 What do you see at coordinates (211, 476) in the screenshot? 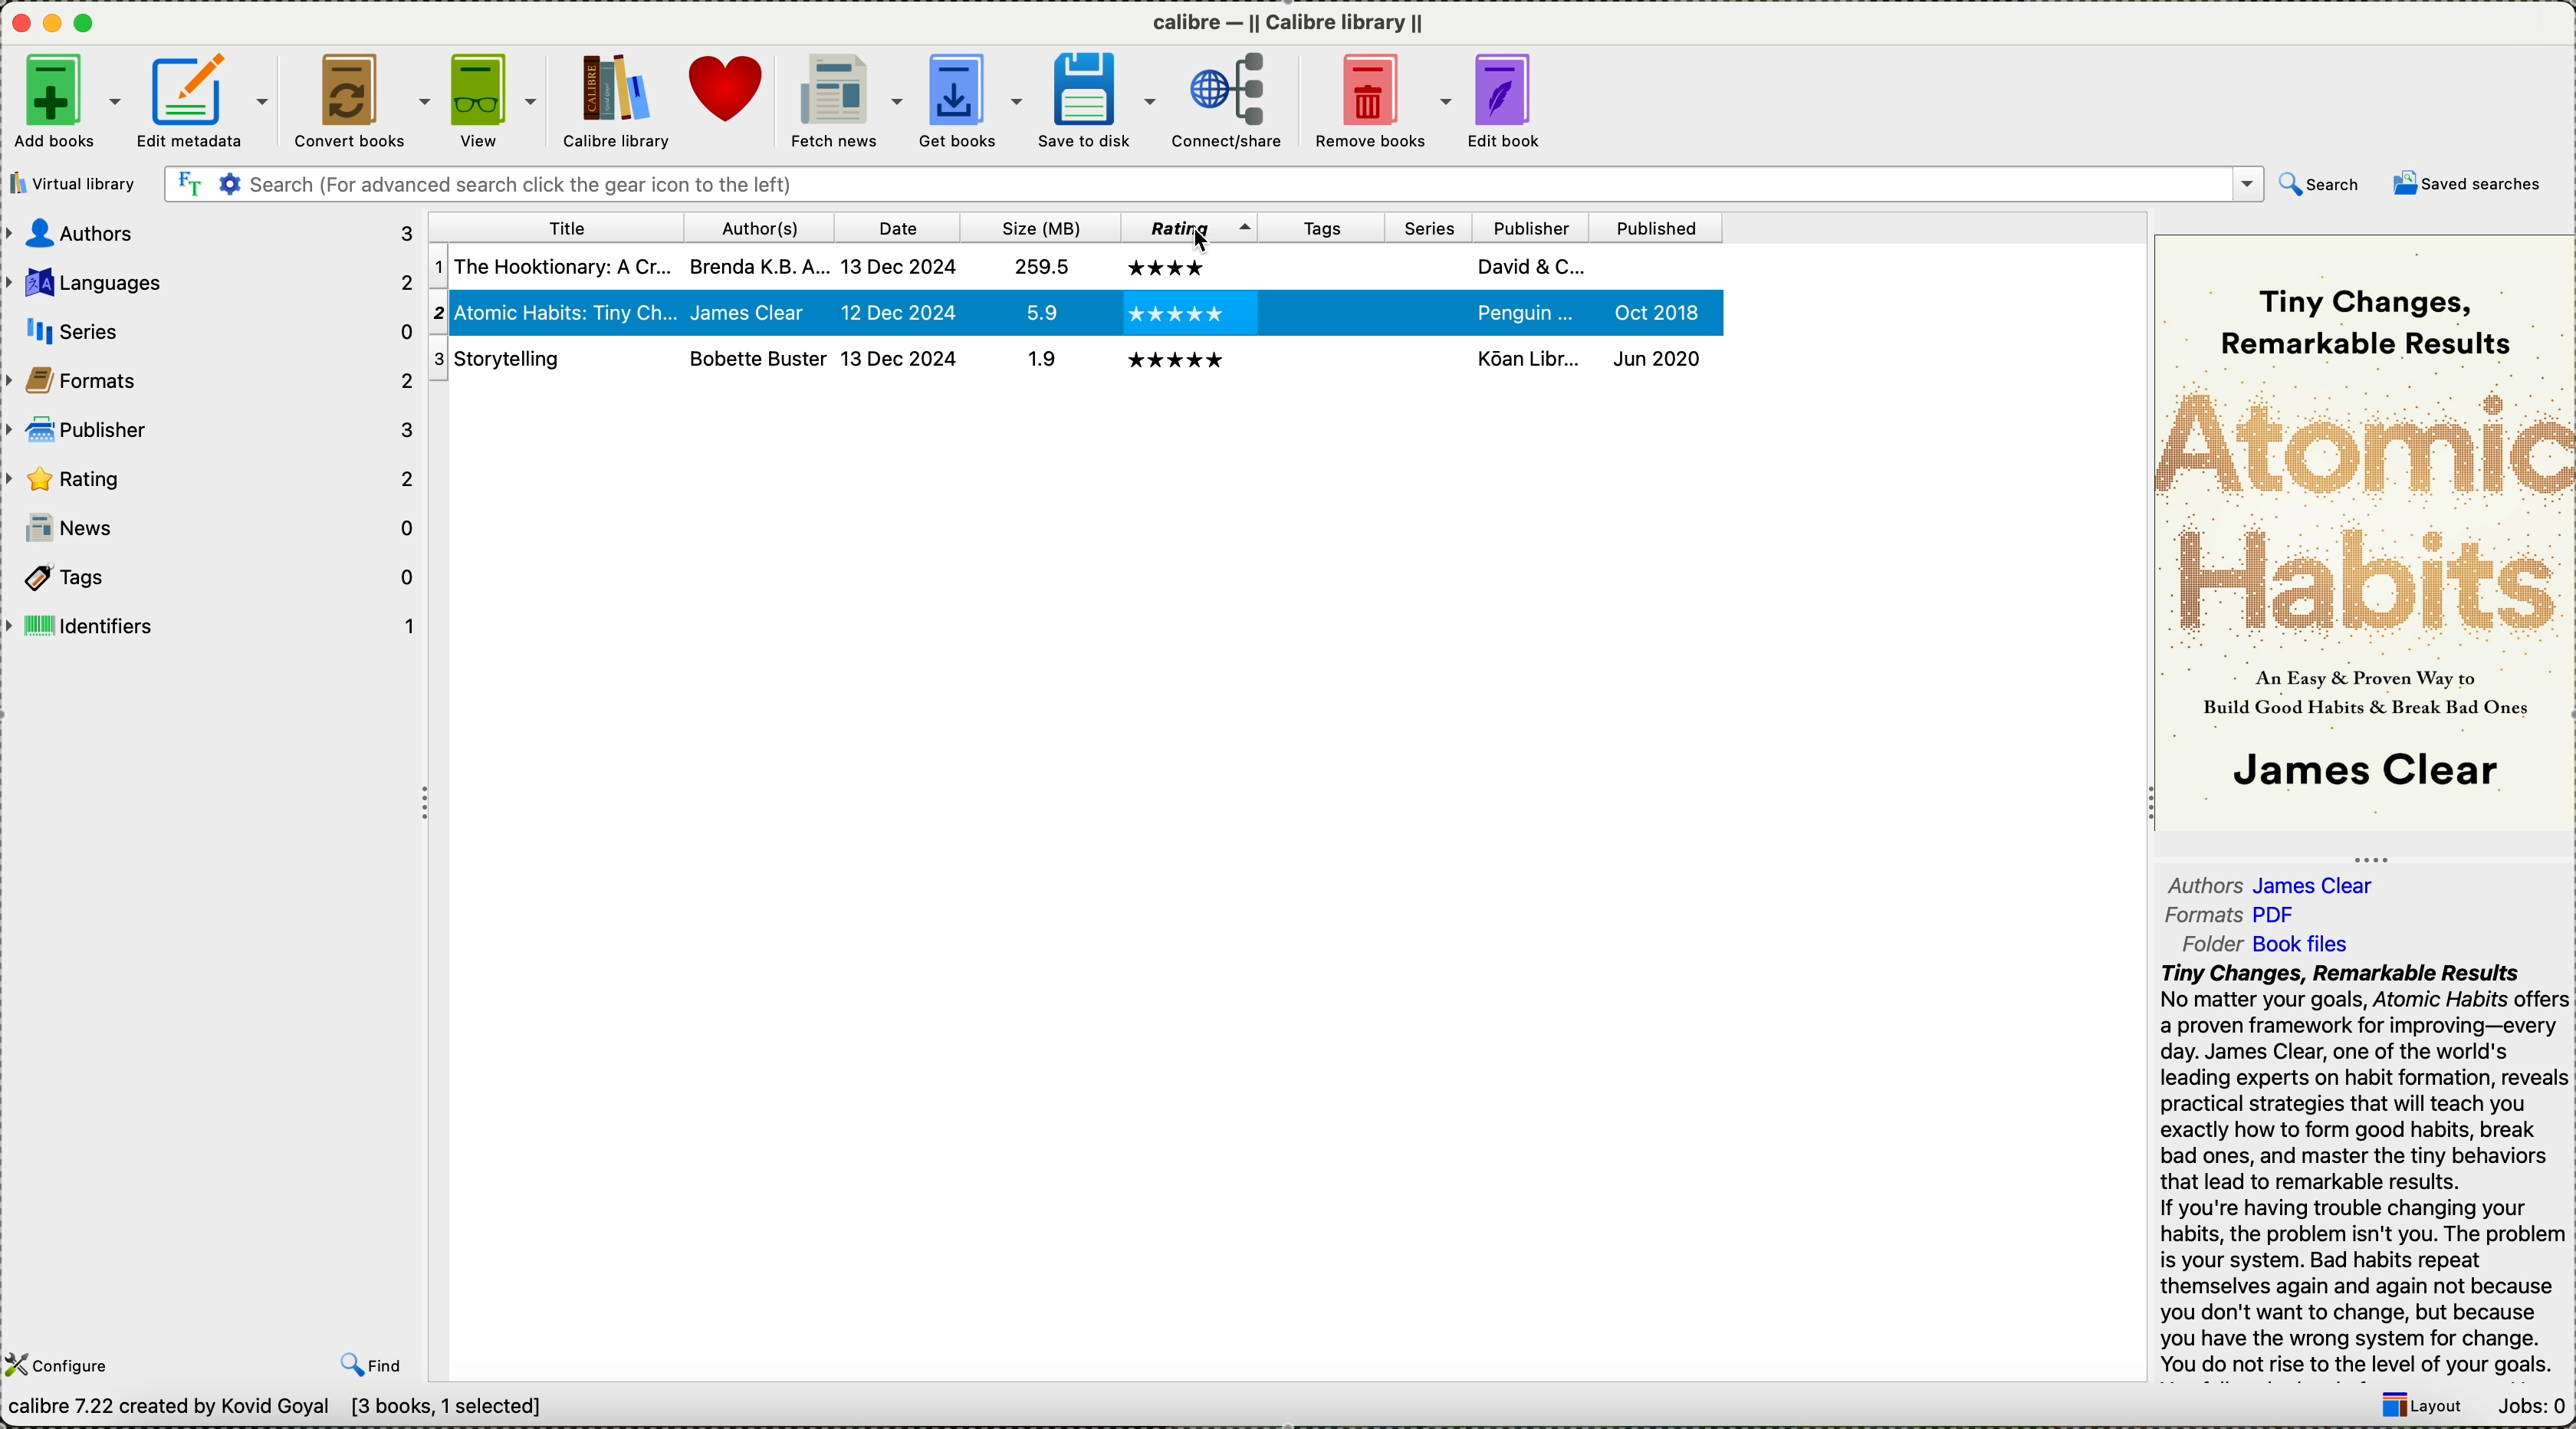
I see `rating` at bounding box center [211, 476].